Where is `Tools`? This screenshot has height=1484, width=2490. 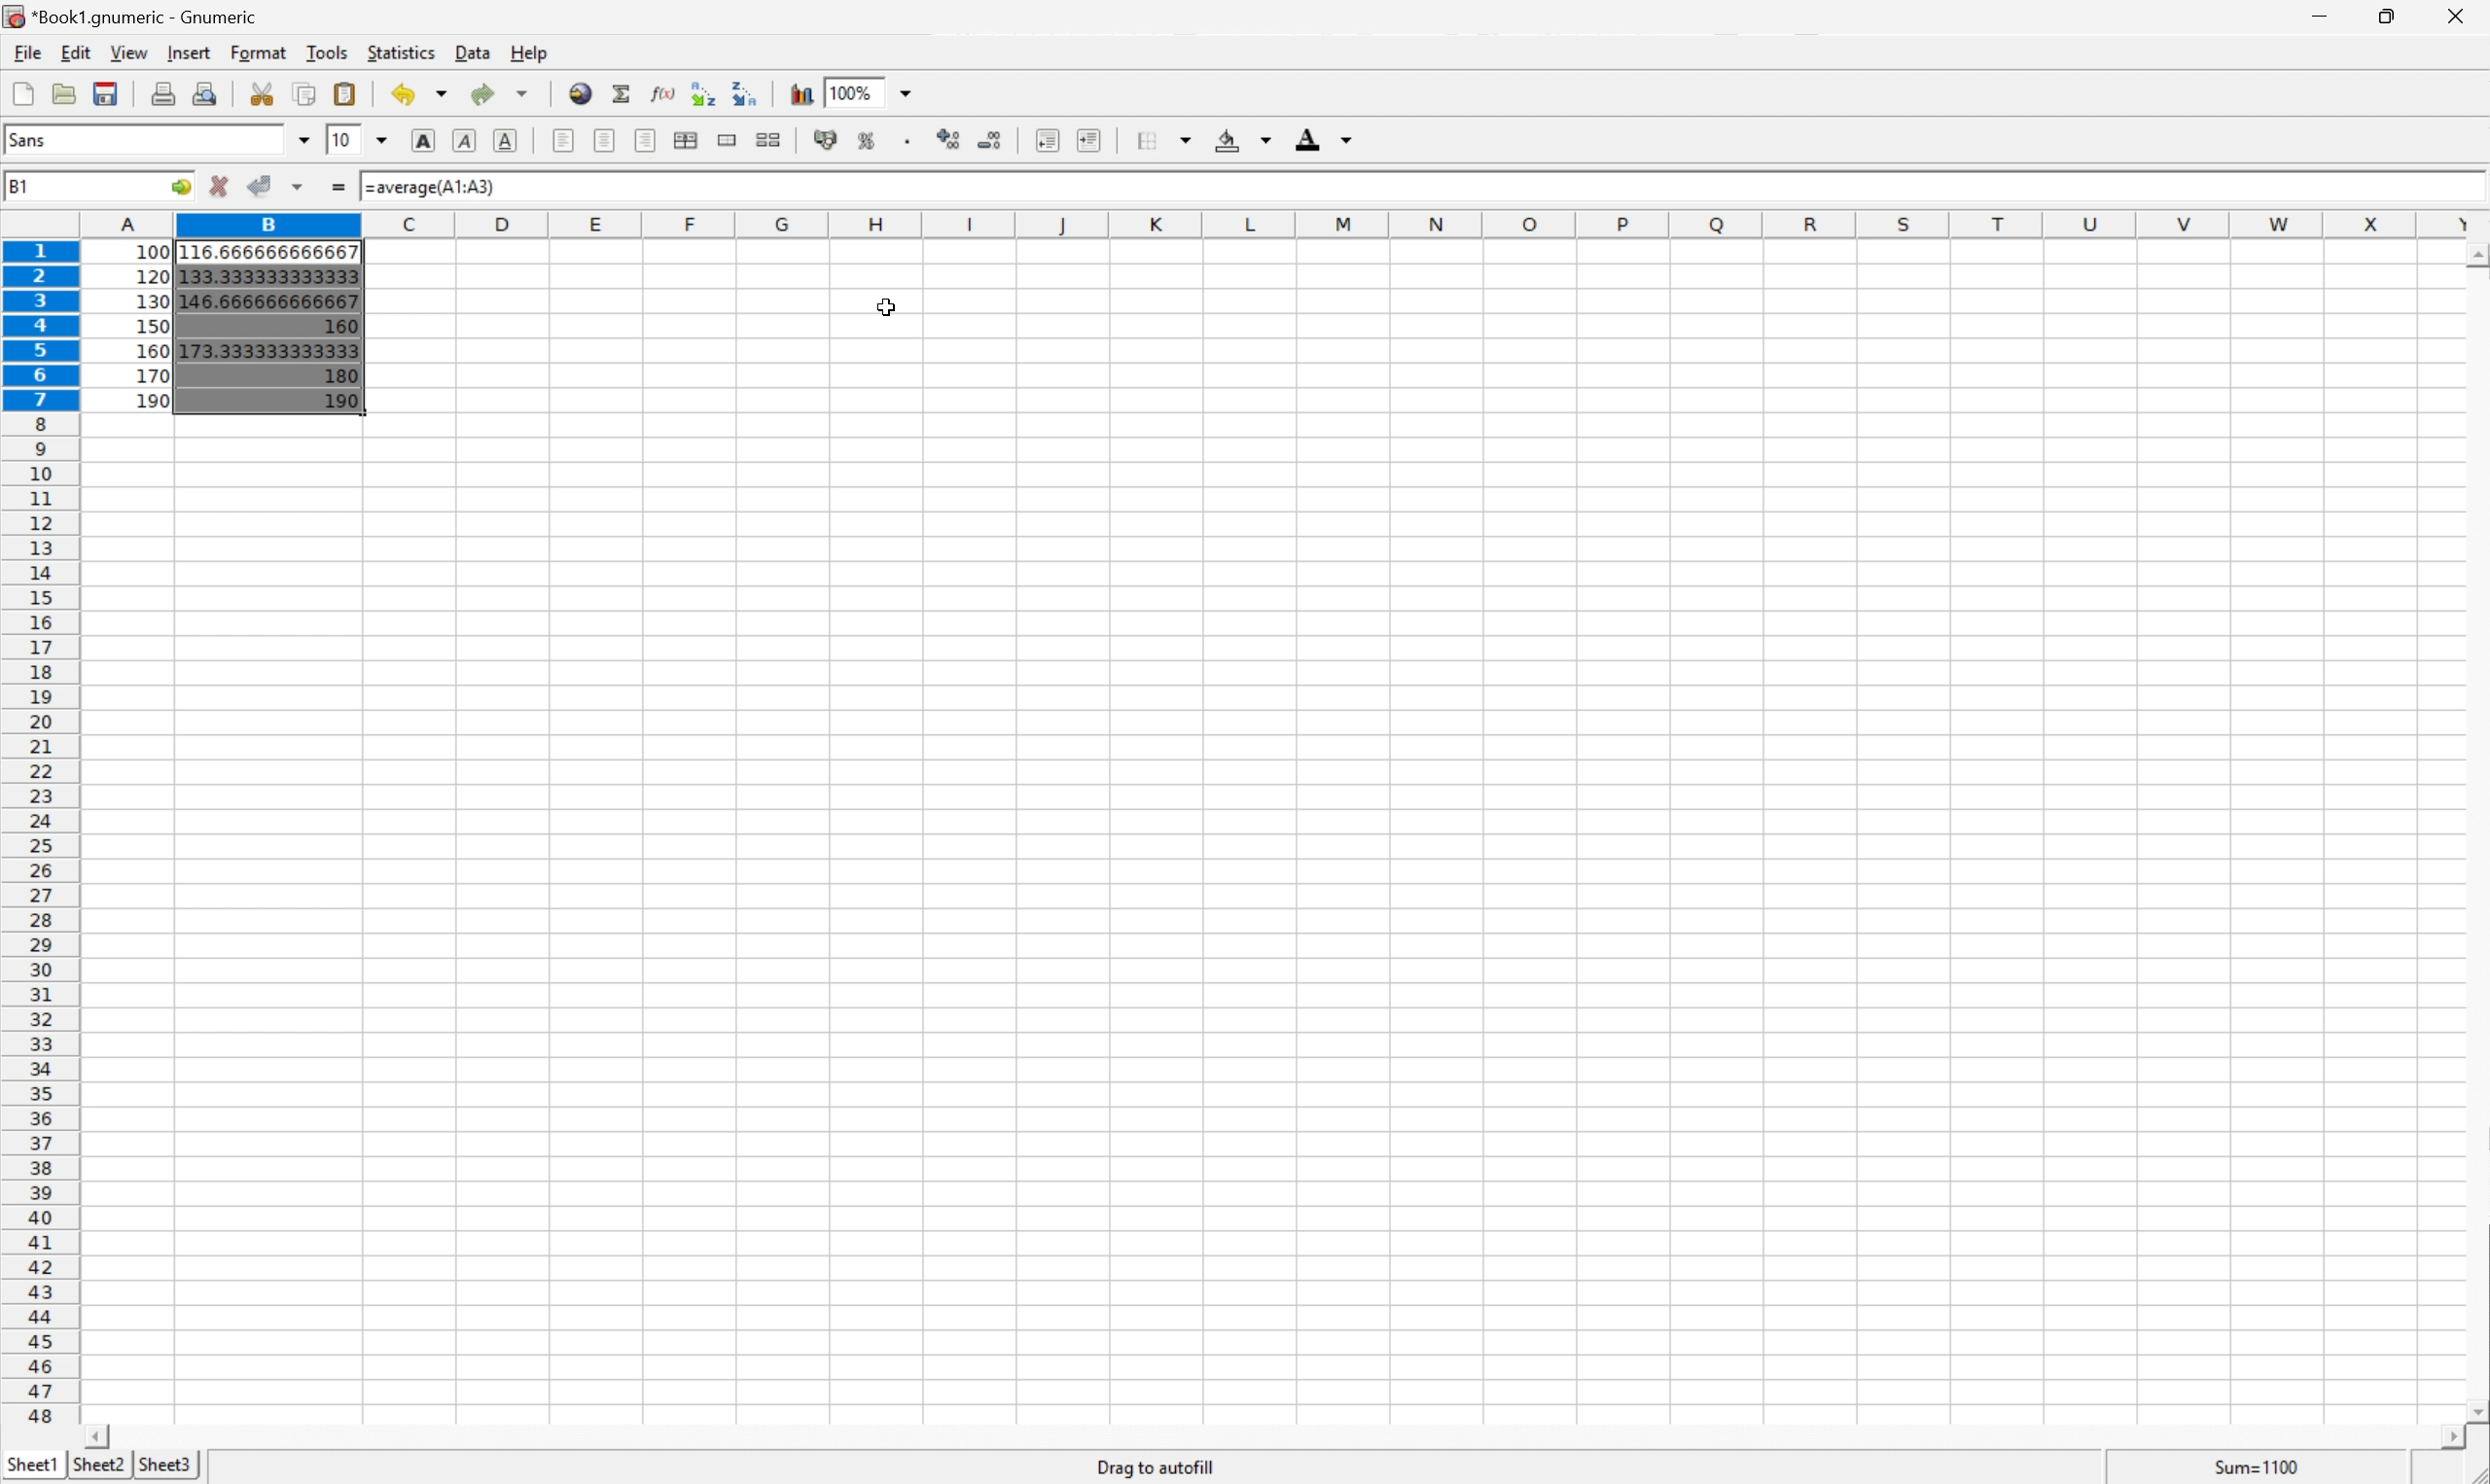 Tools is located at coordinates (332, 53).